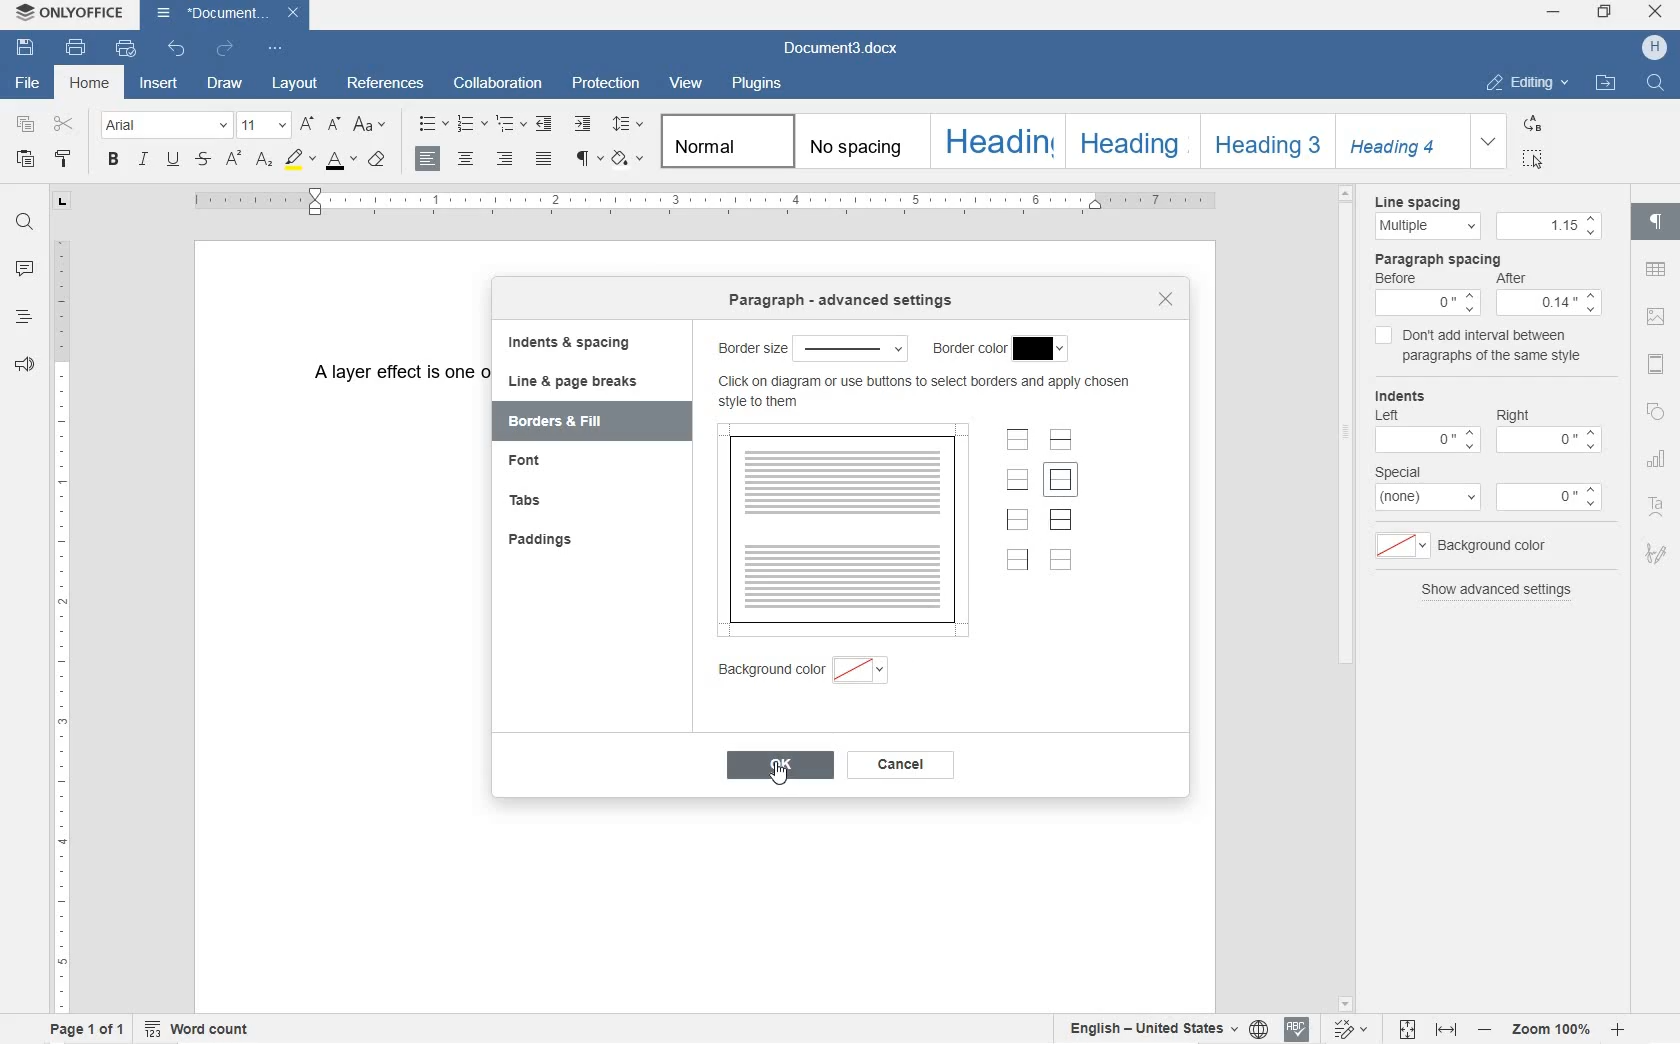  Describe the element at coordinates (227, 49) in the screenshot. I see `REDO` at that location.